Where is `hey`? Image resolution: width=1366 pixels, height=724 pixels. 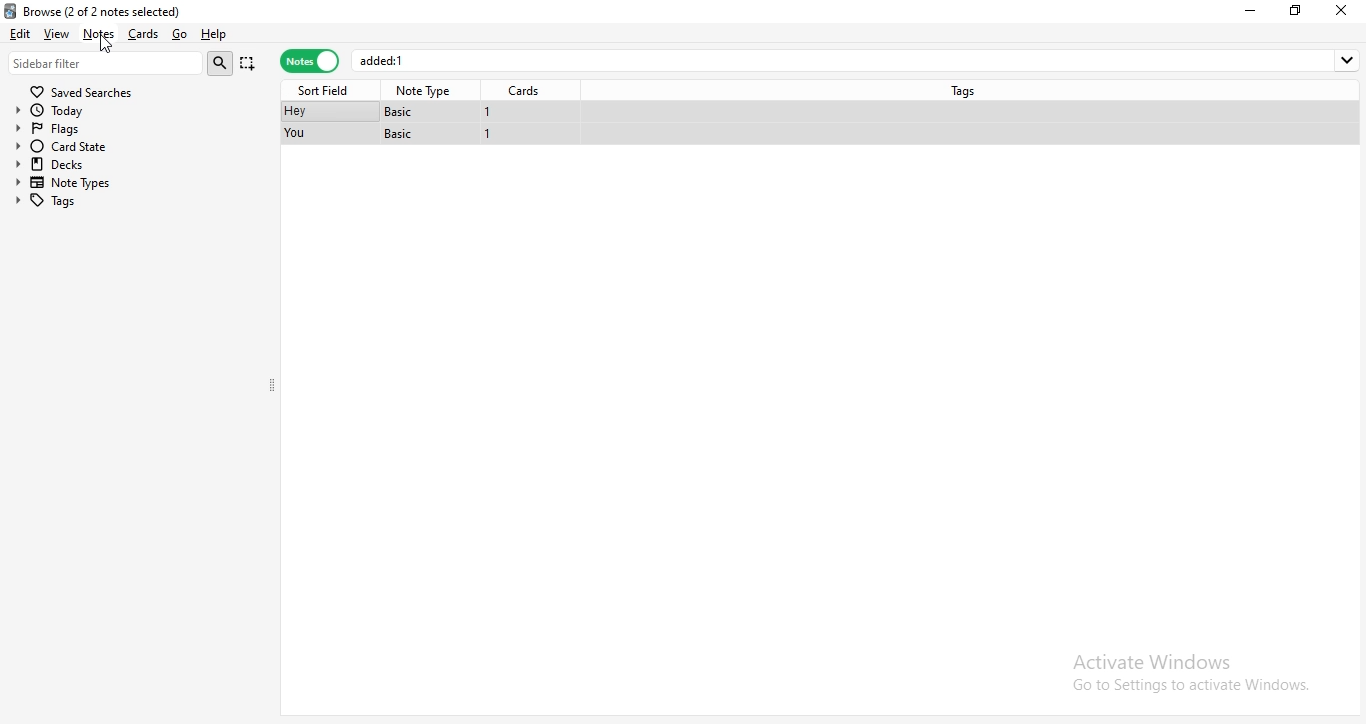 hey is located at coordinates (294, 112).